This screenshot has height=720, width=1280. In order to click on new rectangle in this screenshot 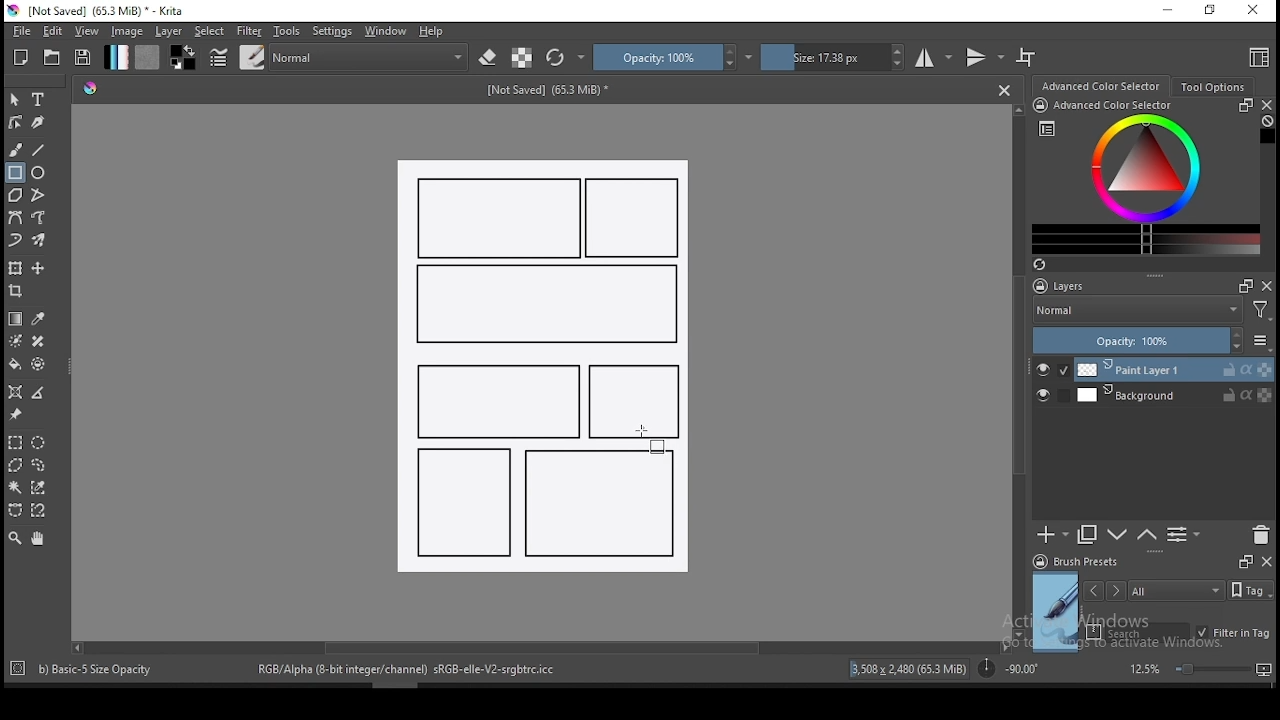, I will do `click(603, 504)`.